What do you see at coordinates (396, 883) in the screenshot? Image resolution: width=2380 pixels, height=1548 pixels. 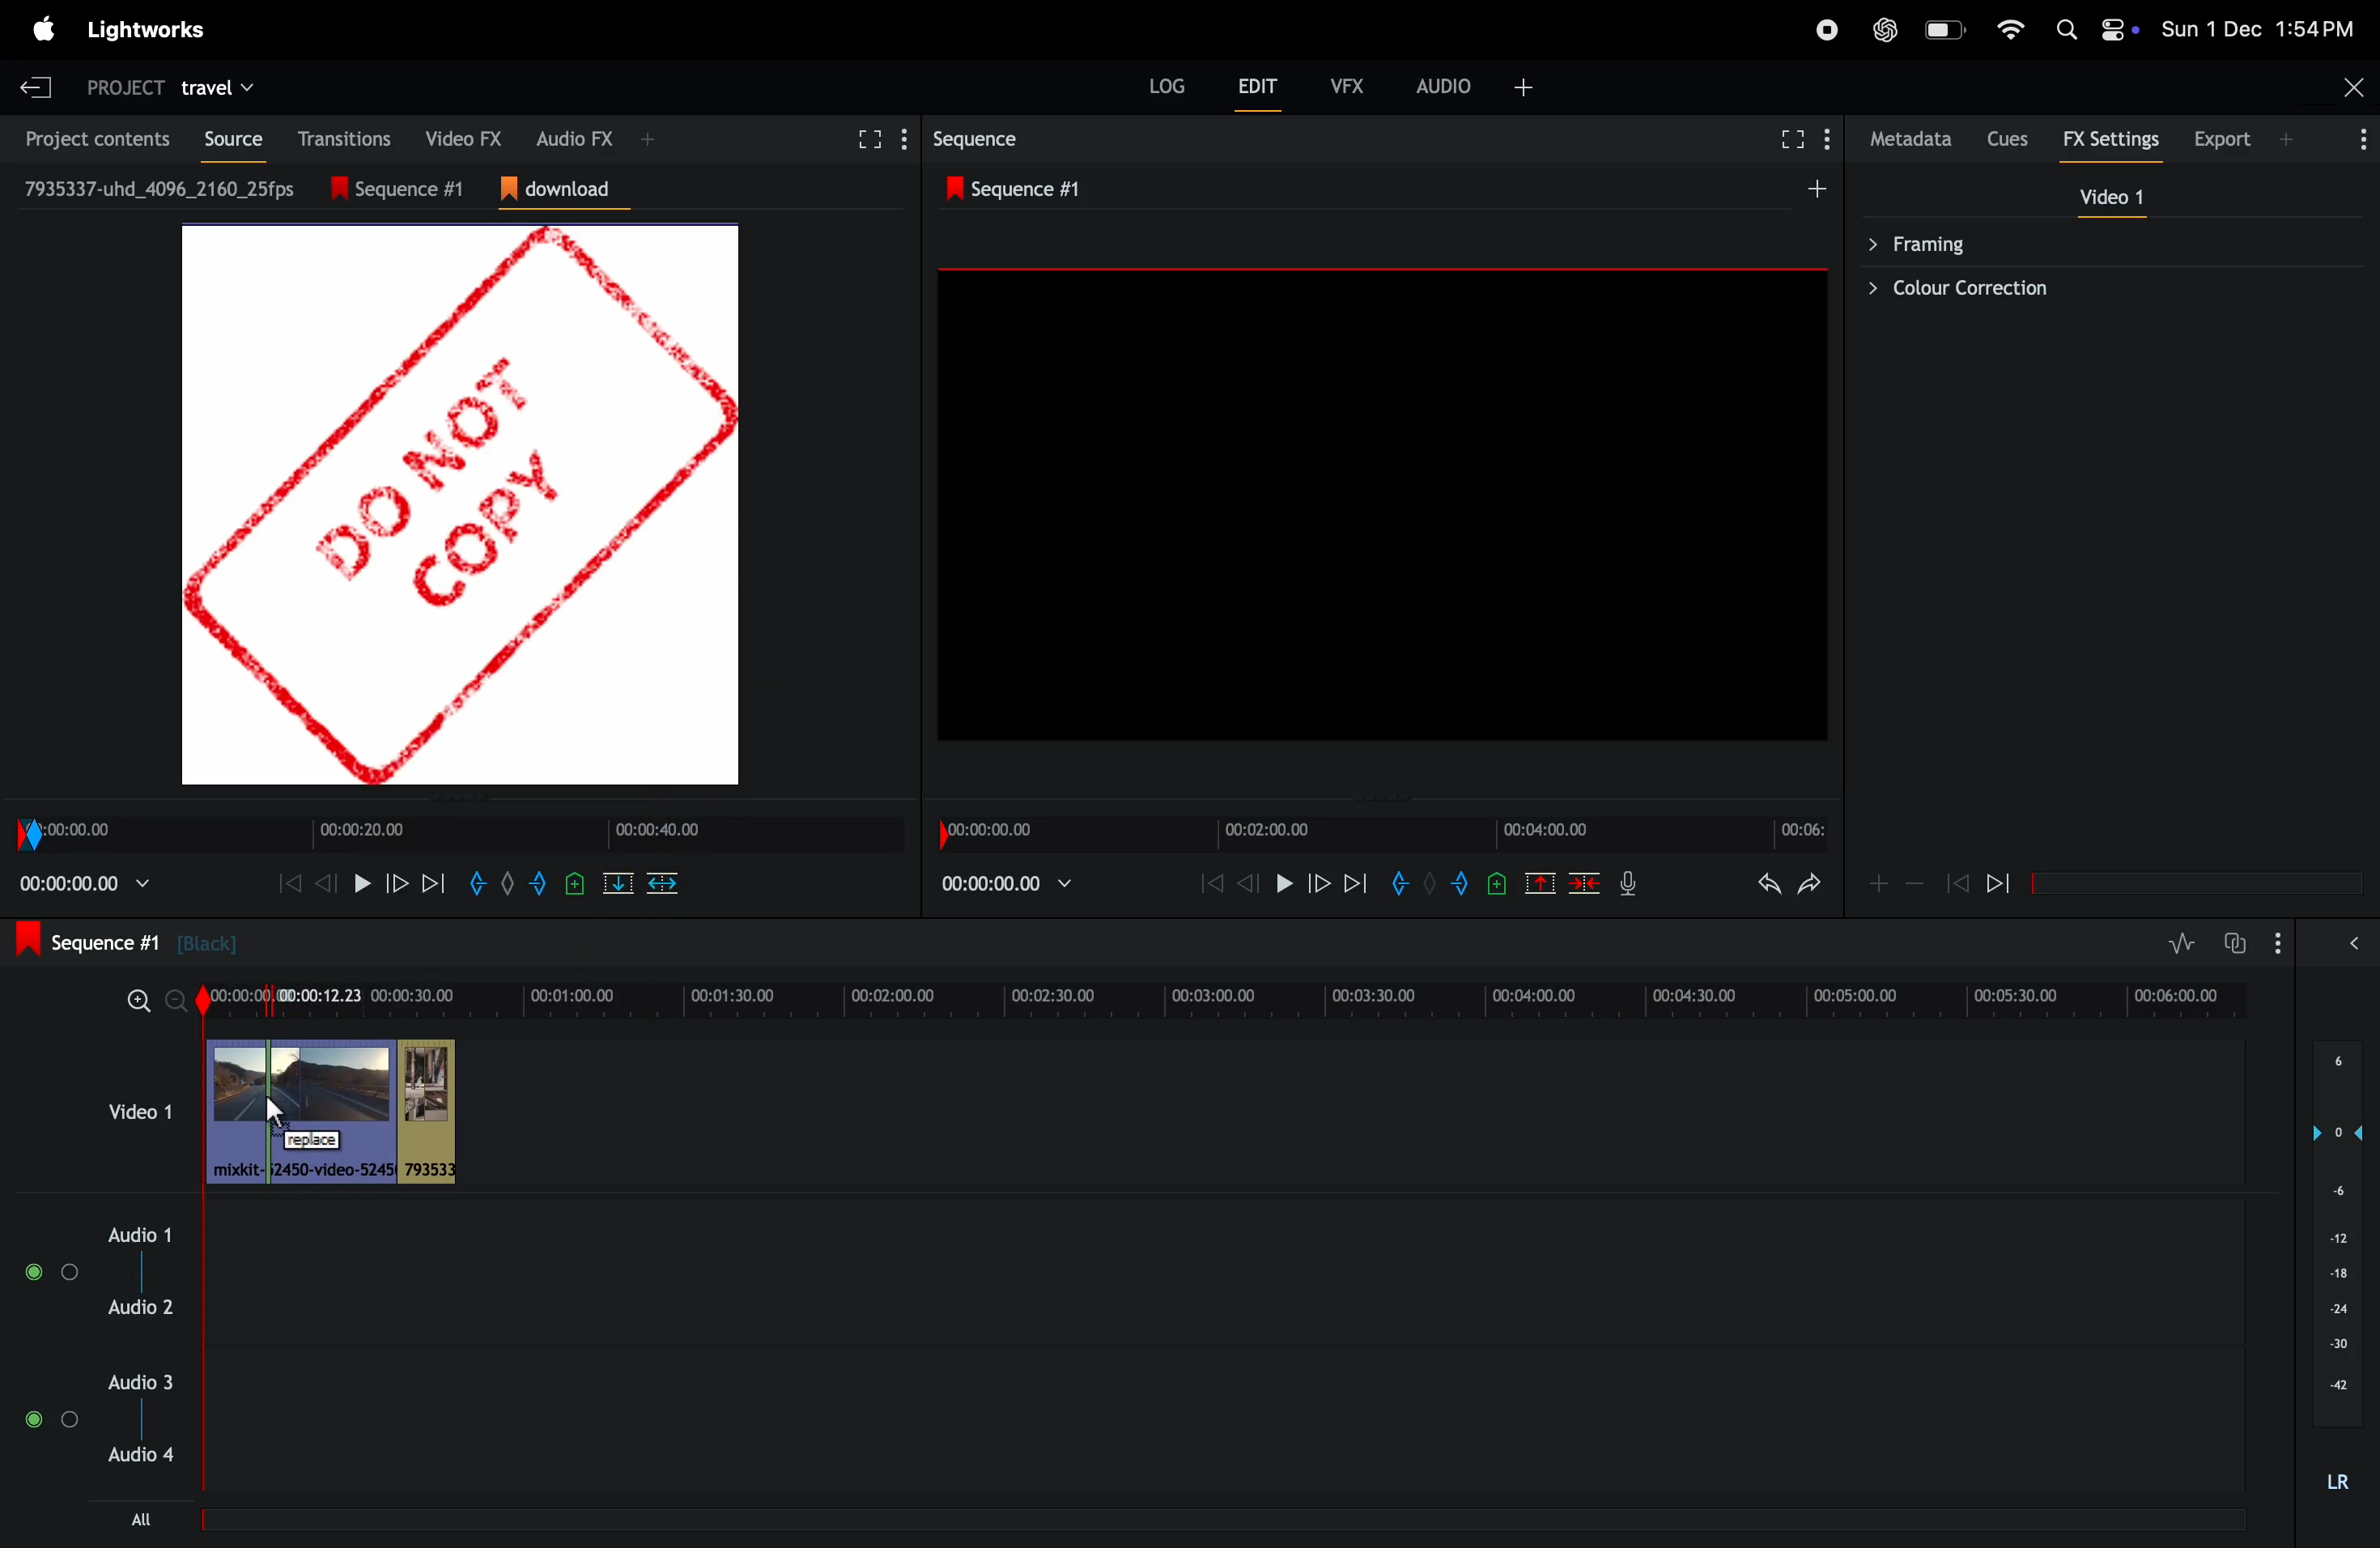 I see `forward` at bounding box center [396, 883].